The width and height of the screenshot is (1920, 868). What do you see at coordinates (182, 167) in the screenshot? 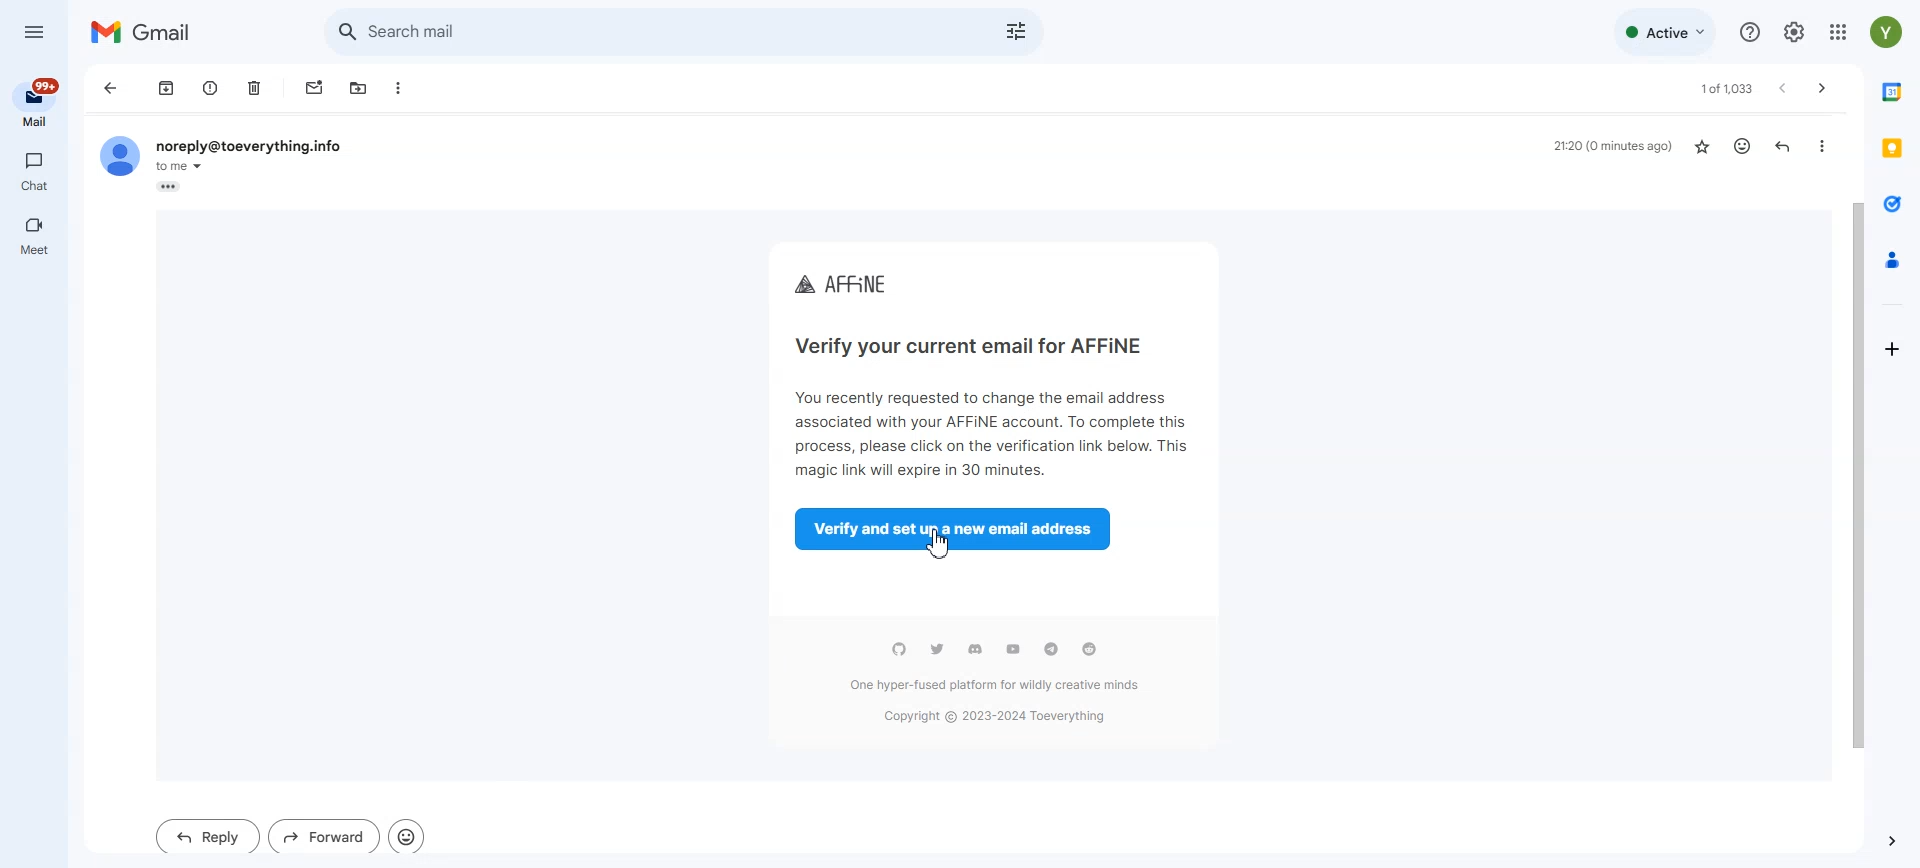
I see `Drop down box to email ID` at bounding box center [182, 167].